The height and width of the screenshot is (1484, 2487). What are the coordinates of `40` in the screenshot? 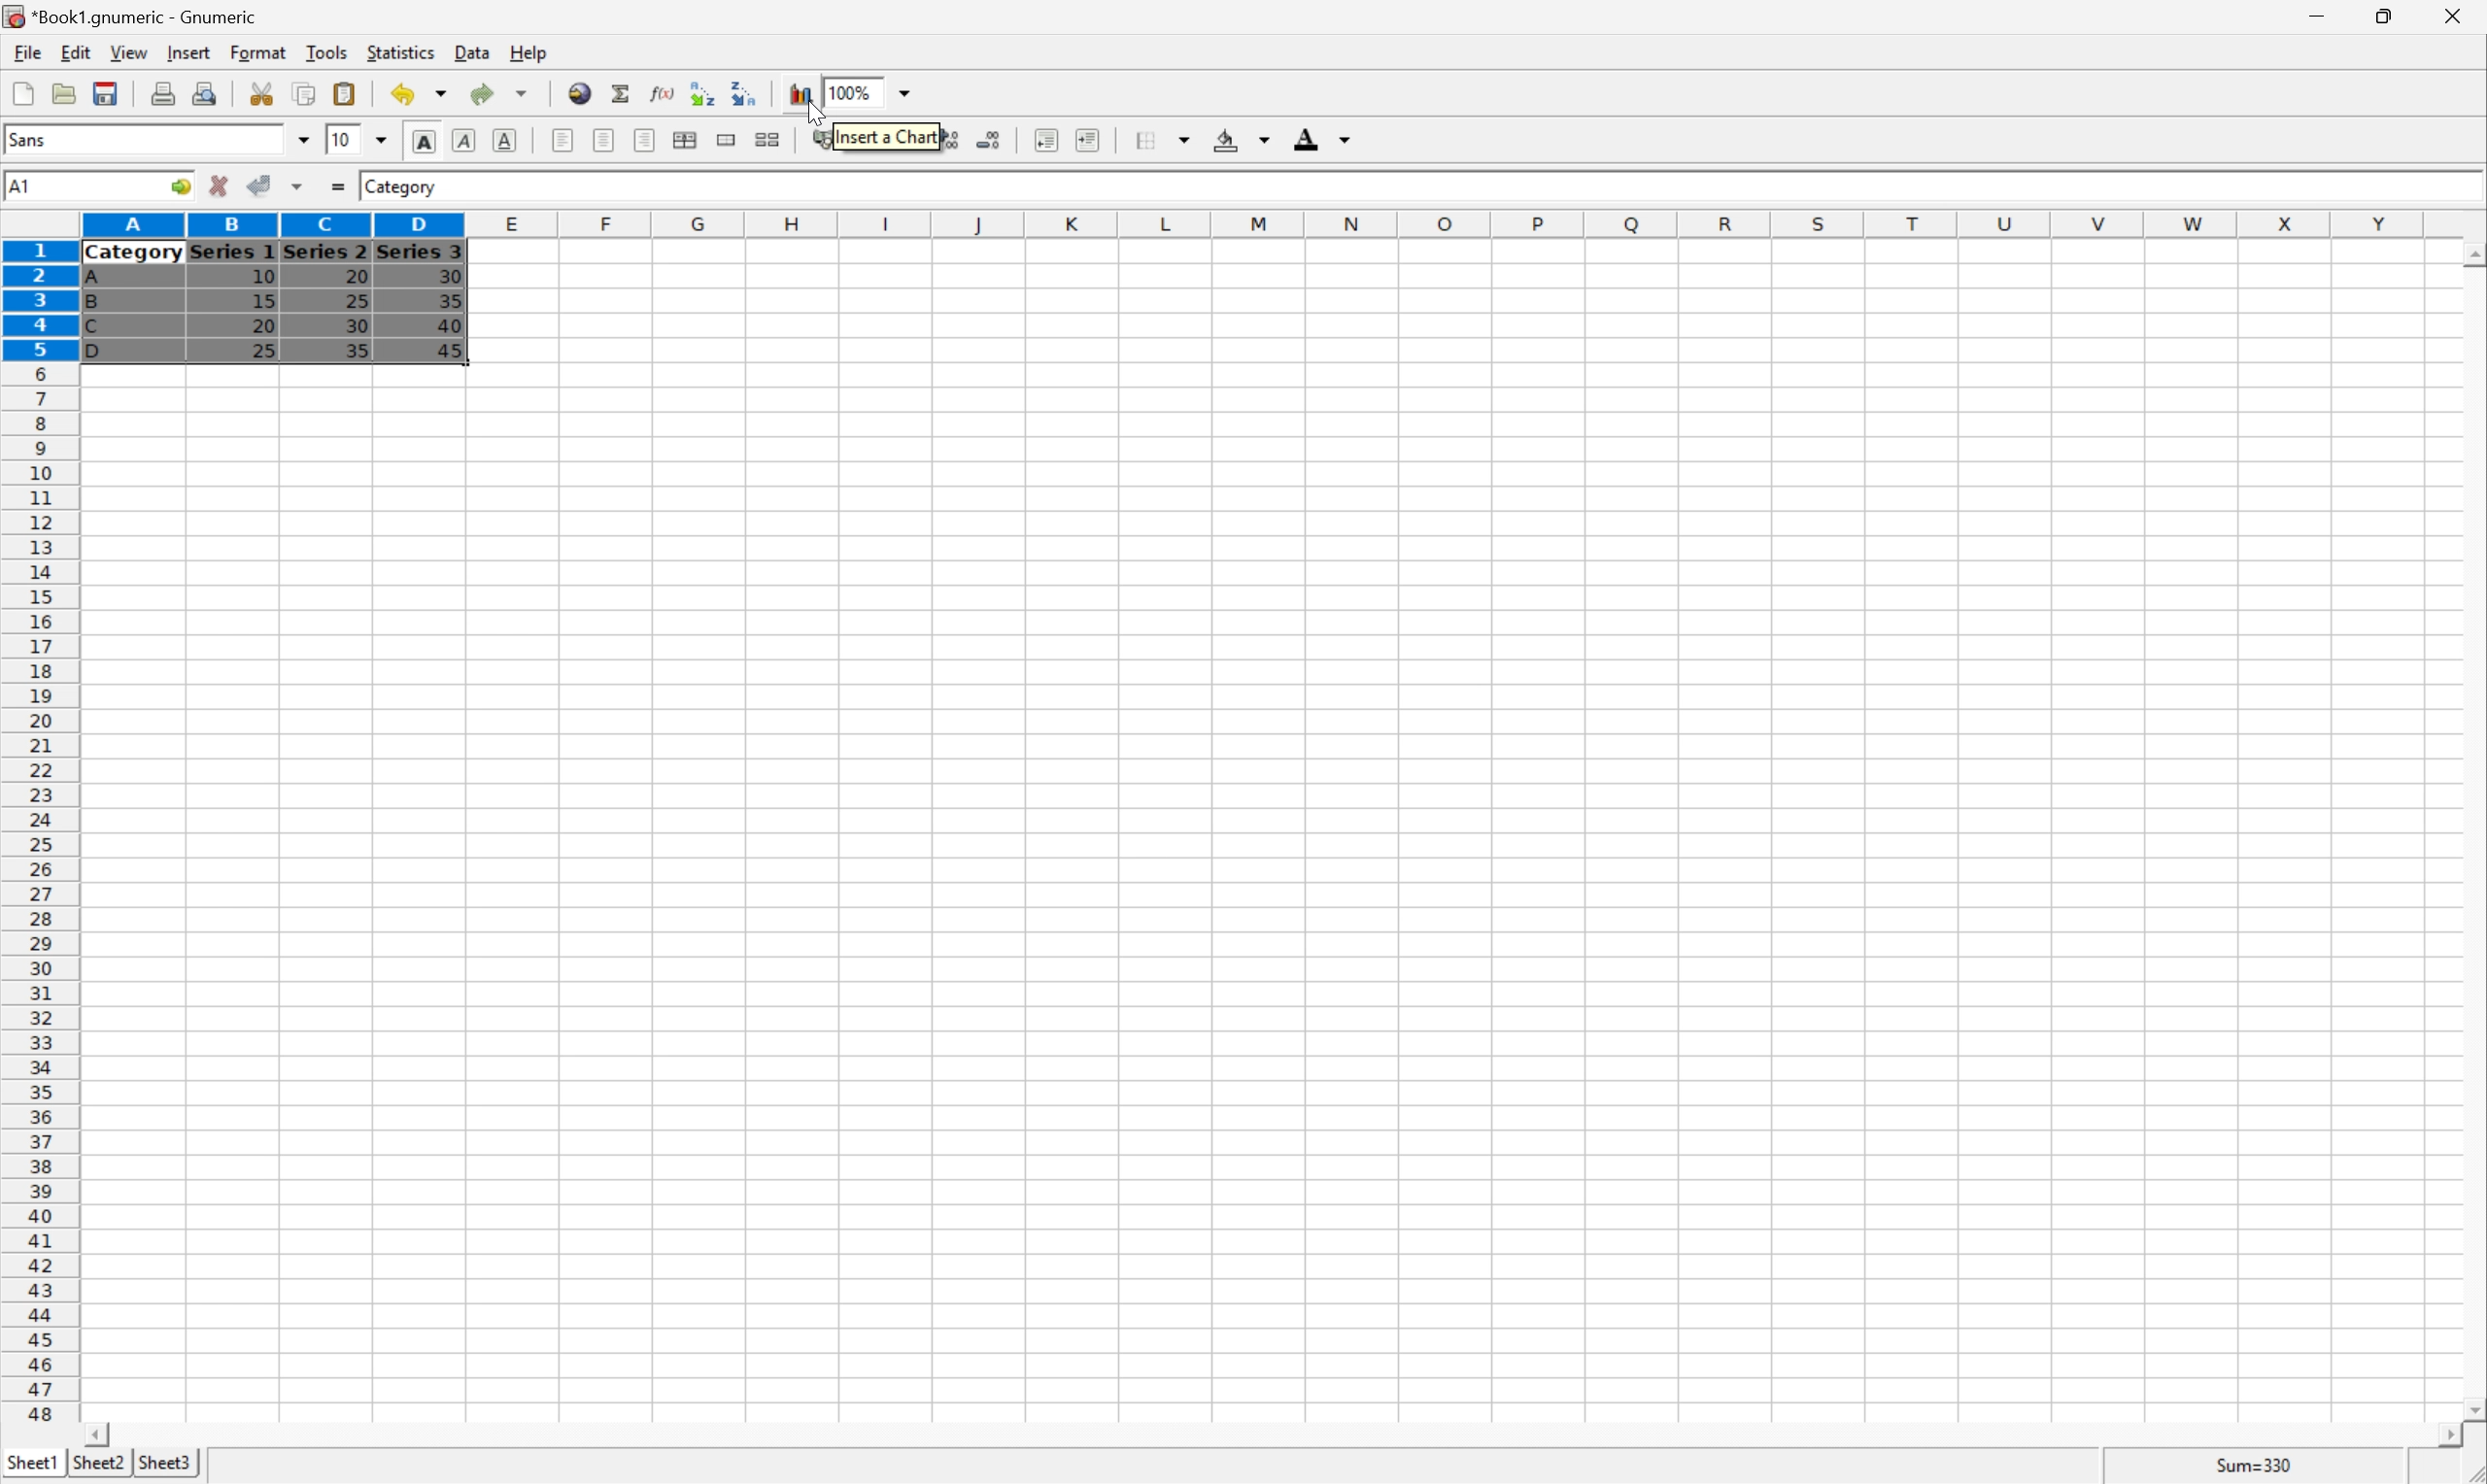 It's located at (451, 322).